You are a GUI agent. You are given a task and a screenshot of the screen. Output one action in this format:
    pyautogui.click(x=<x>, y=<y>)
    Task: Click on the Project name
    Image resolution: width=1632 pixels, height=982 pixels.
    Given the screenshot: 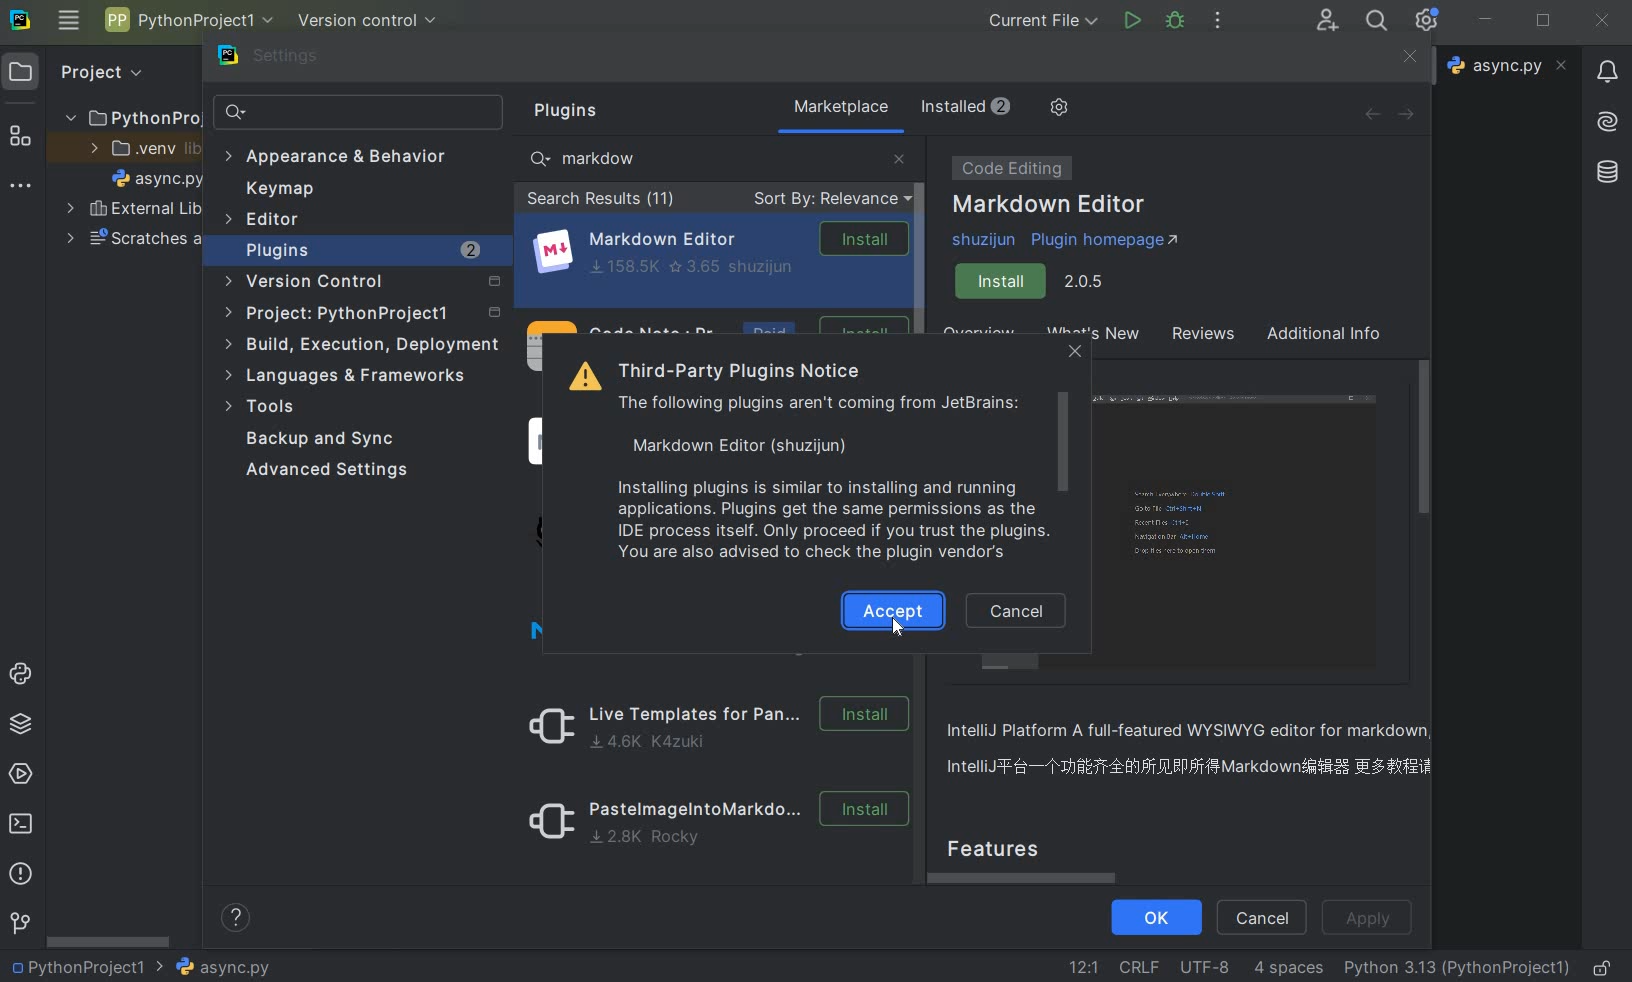 What is the action you would take?
    pyautogui.click(x=88, y=966)
    